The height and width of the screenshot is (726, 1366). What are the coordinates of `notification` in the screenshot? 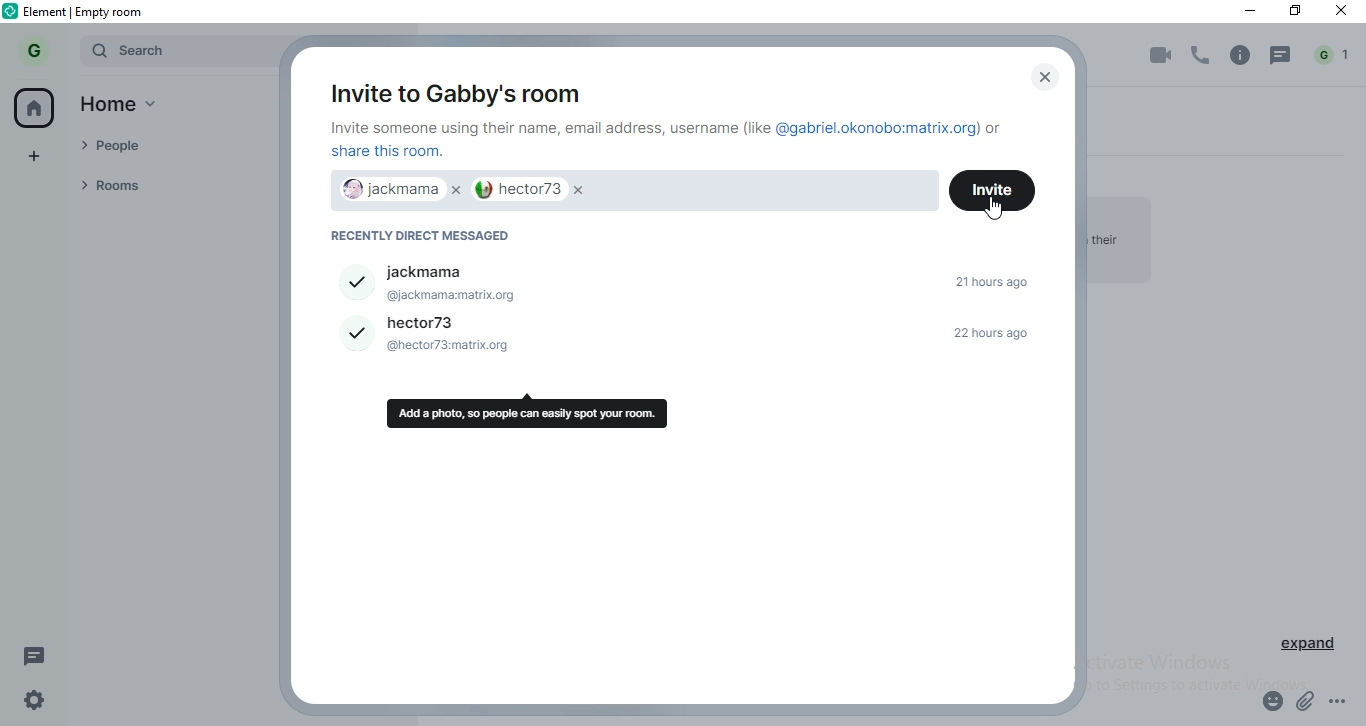 It's located at (1334, 55).